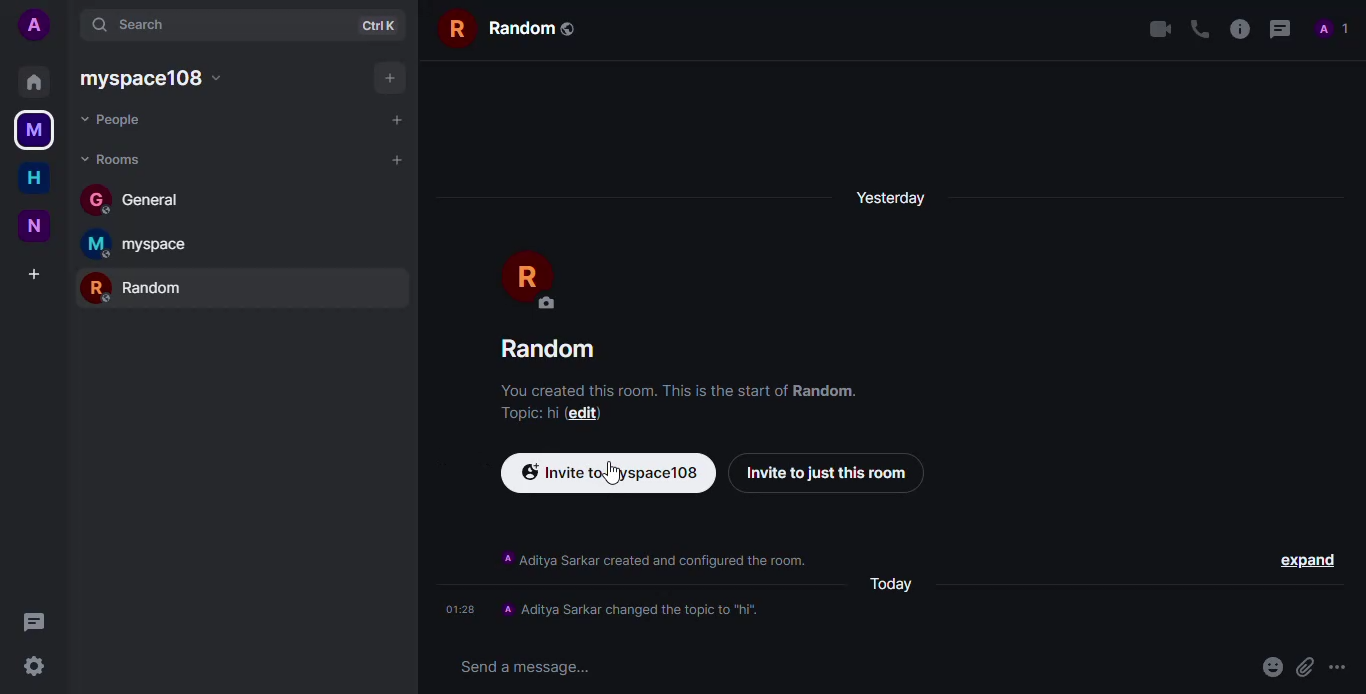  Describe the element at coordinates (652, 559) in the screenshot. I see `info` at that location.